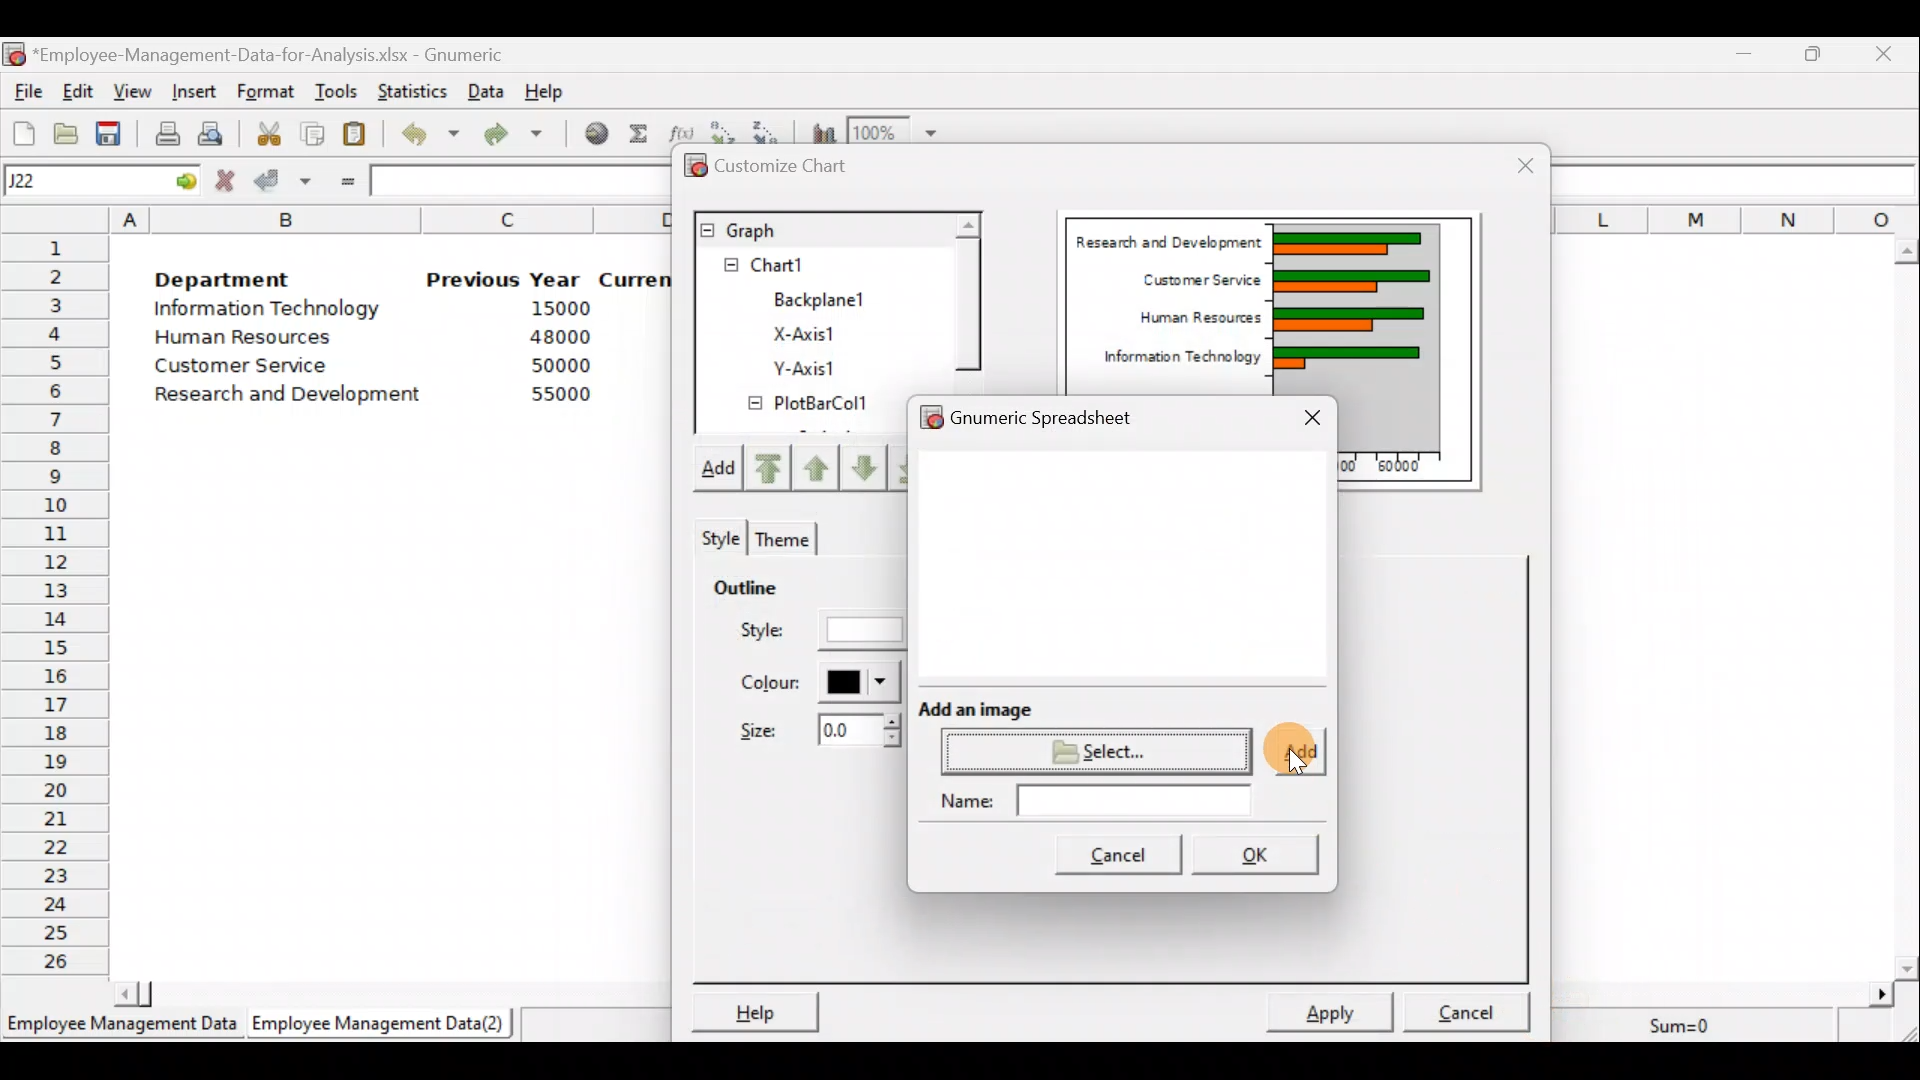  What do you see at coordinates (802, 371) in the screenshot?
I see `Y-axis1` at bounding box center [802, 371].